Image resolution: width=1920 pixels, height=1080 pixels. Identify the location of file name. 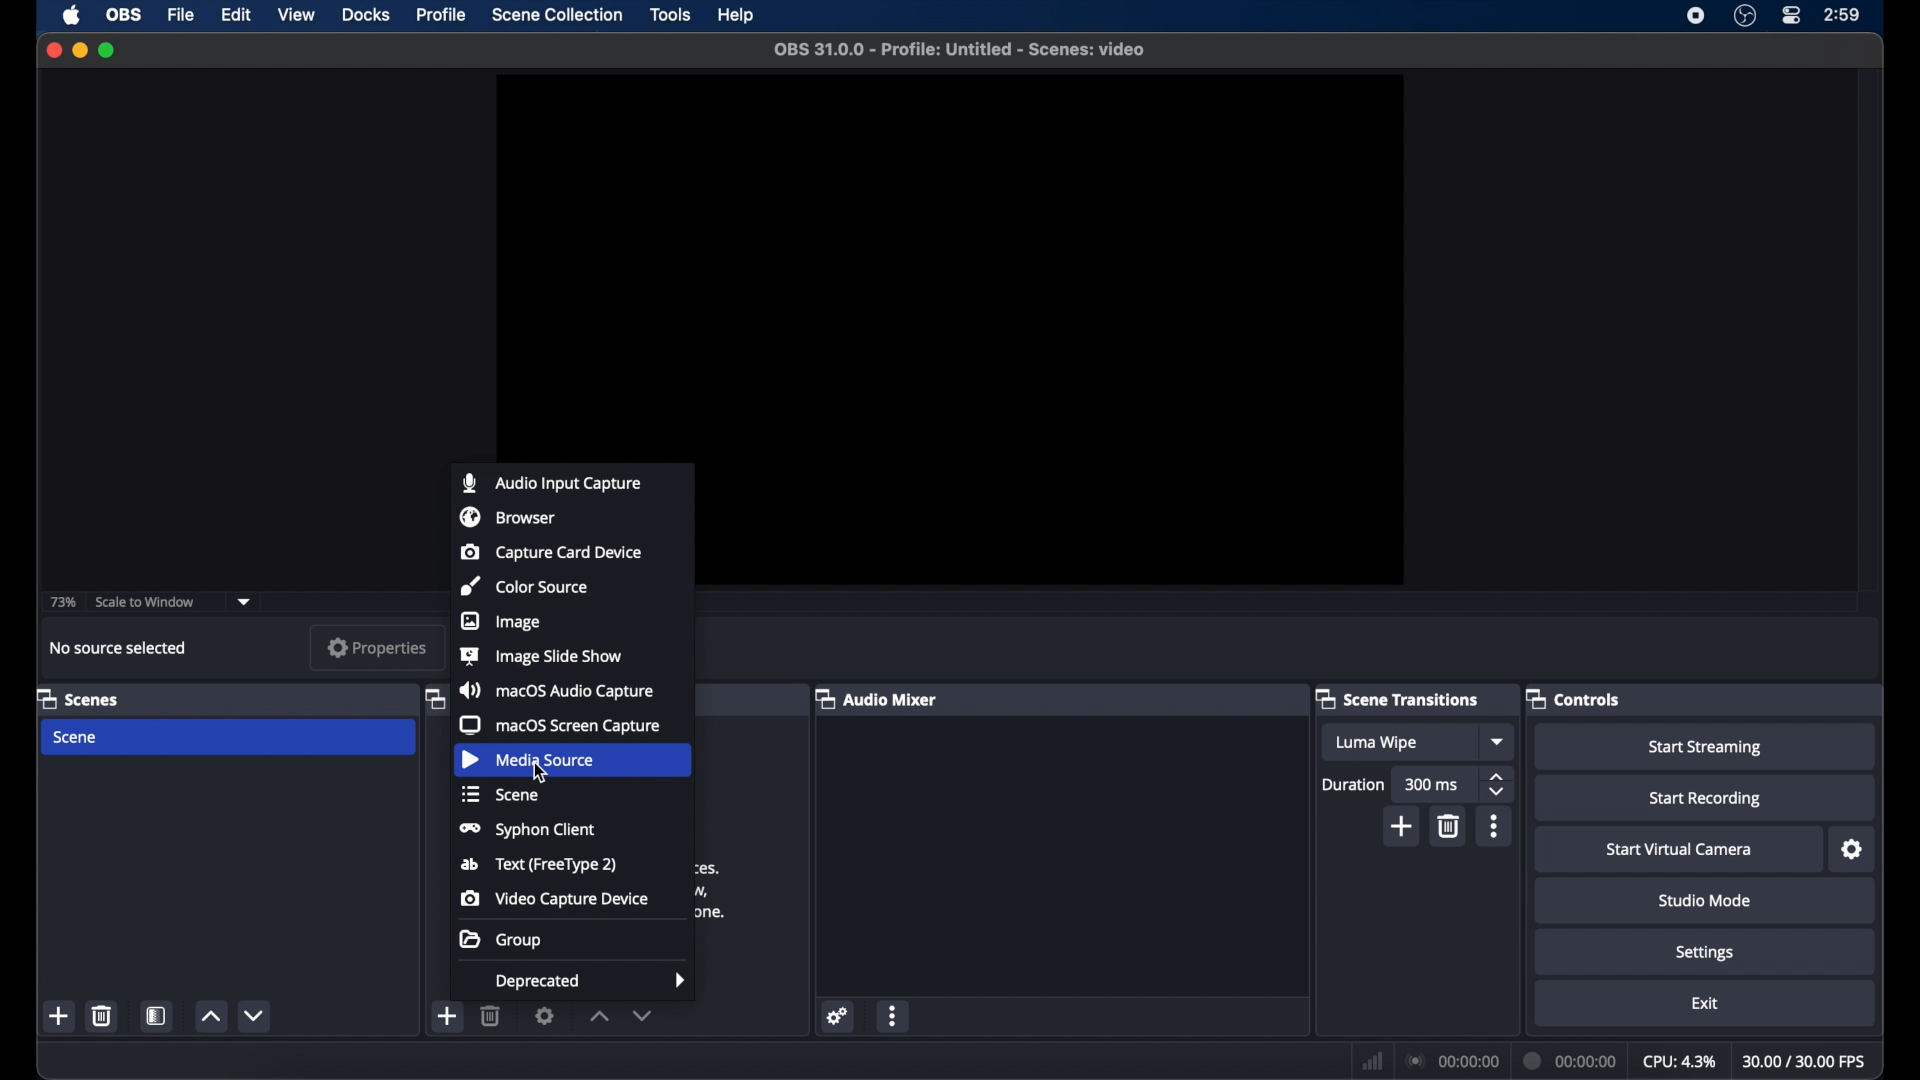
(961, 50).